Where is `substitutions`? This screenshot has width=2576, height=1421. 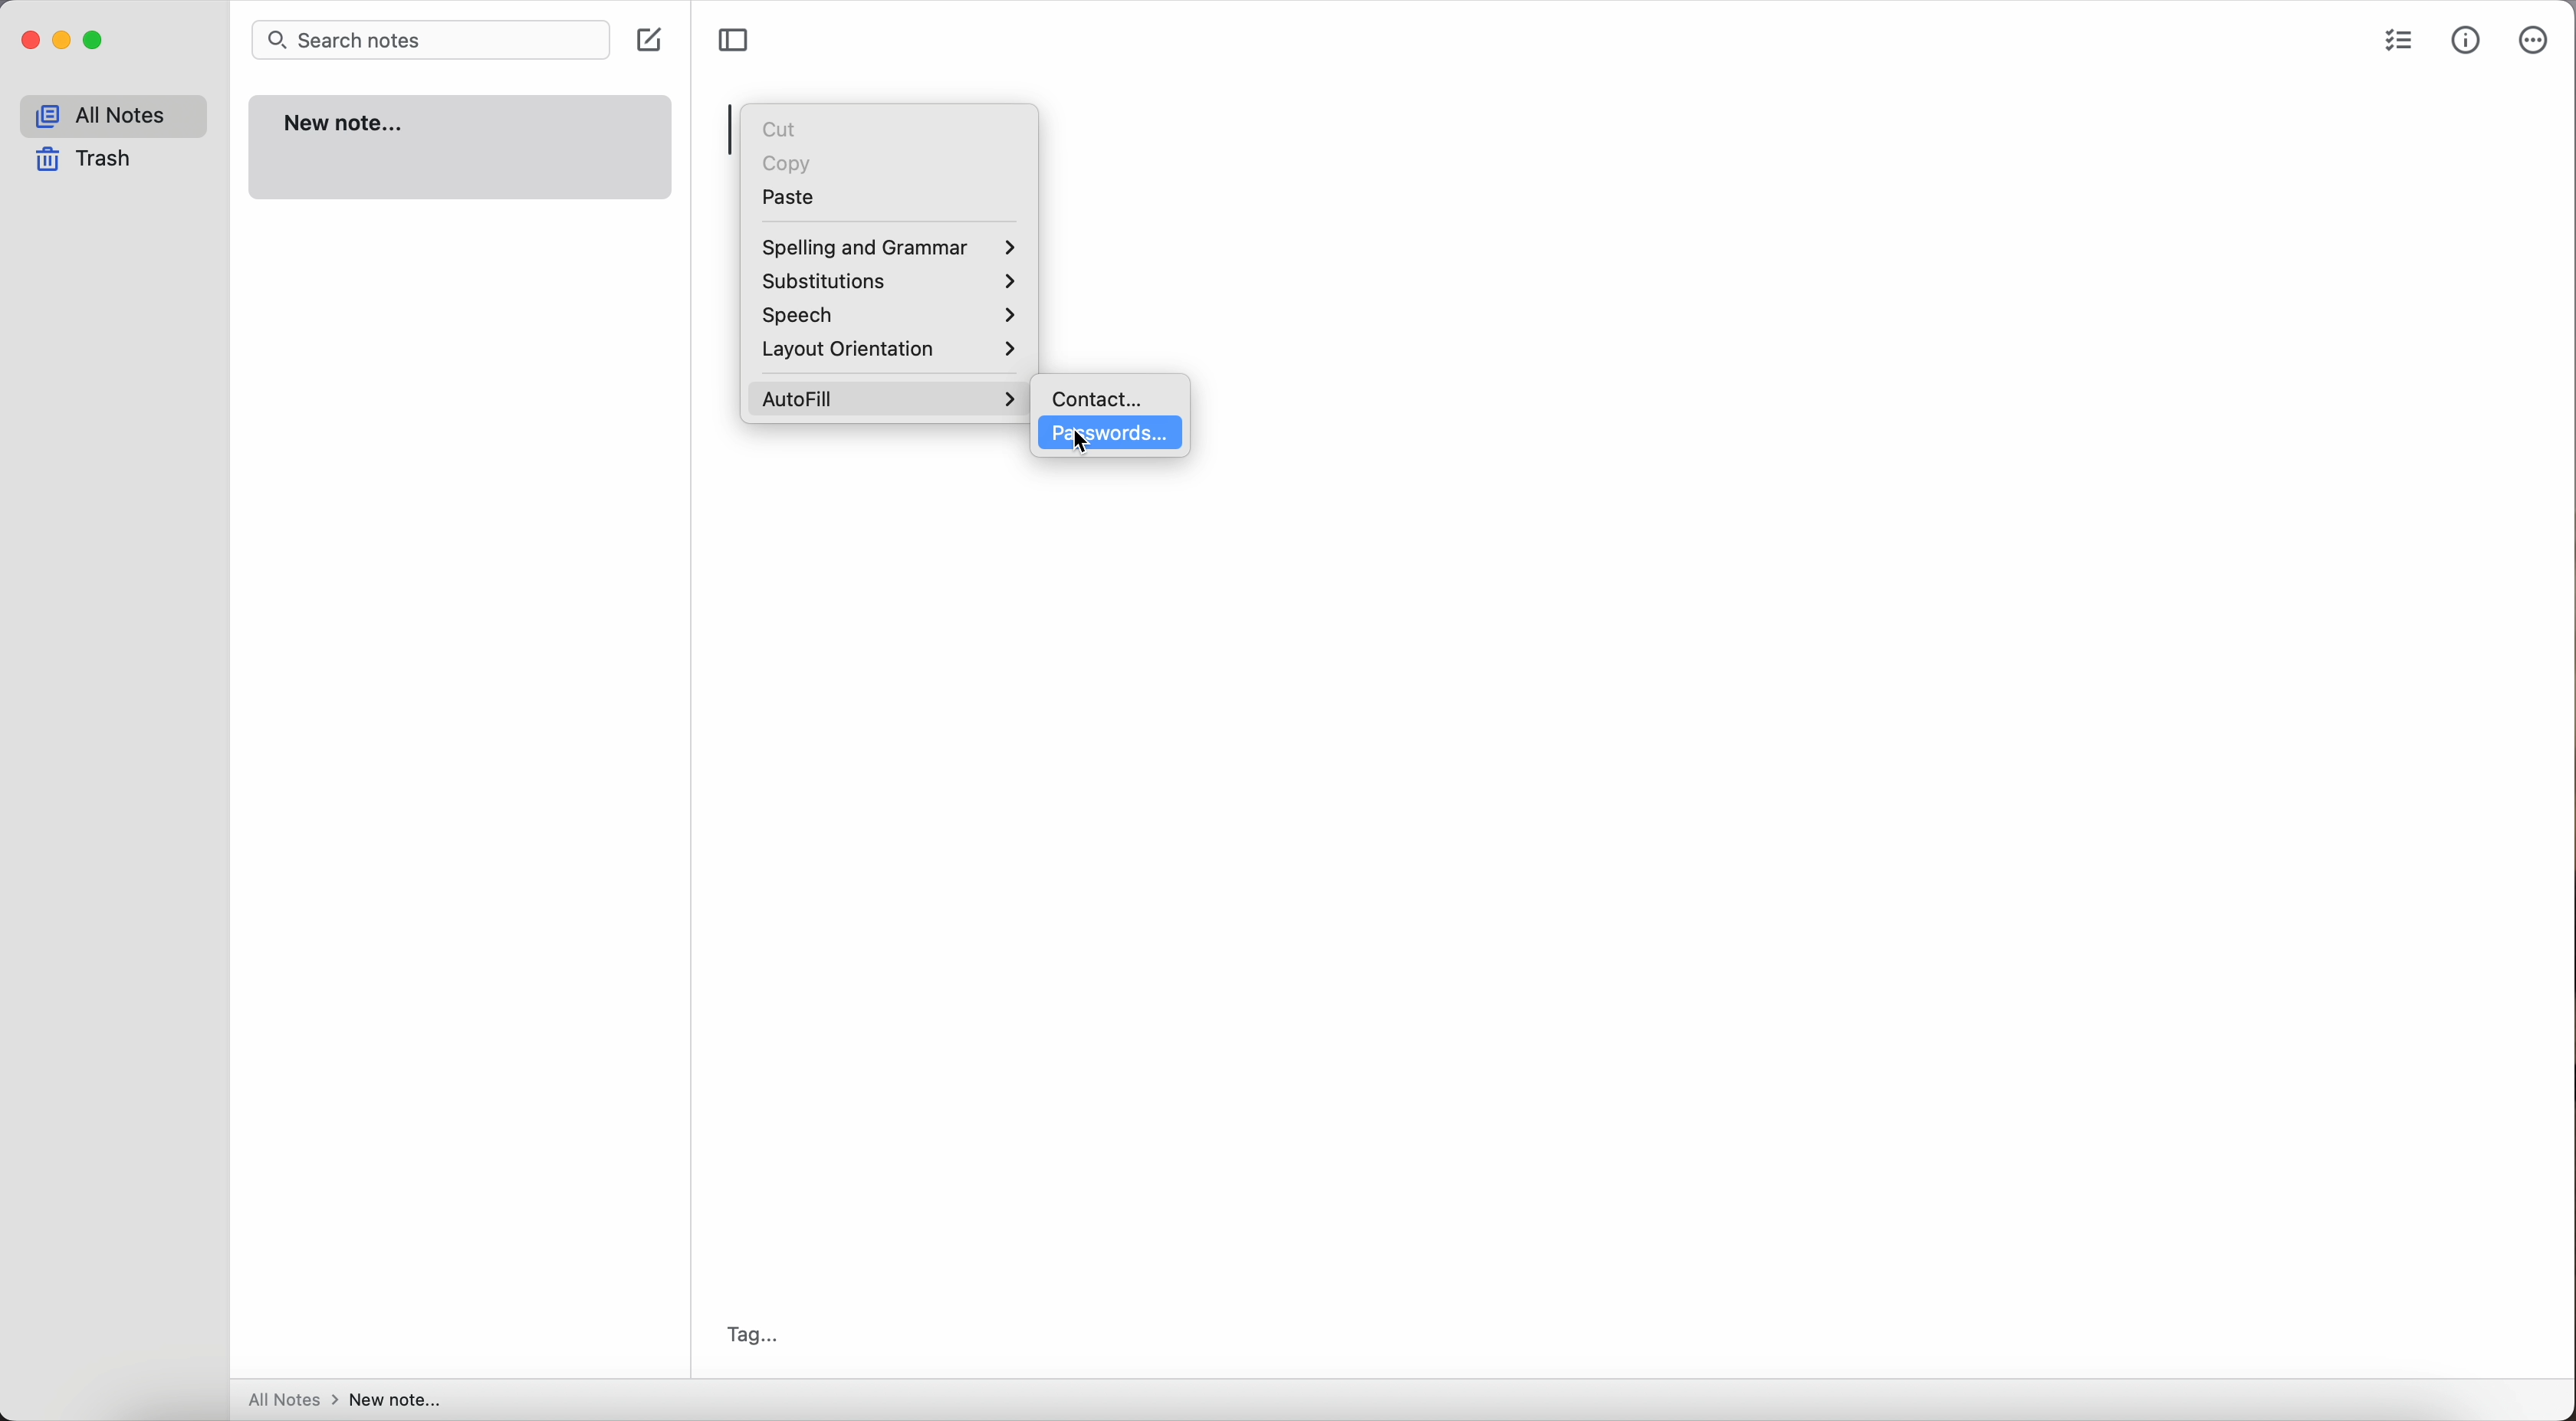
substitutions is located at coordinates (891, 285).